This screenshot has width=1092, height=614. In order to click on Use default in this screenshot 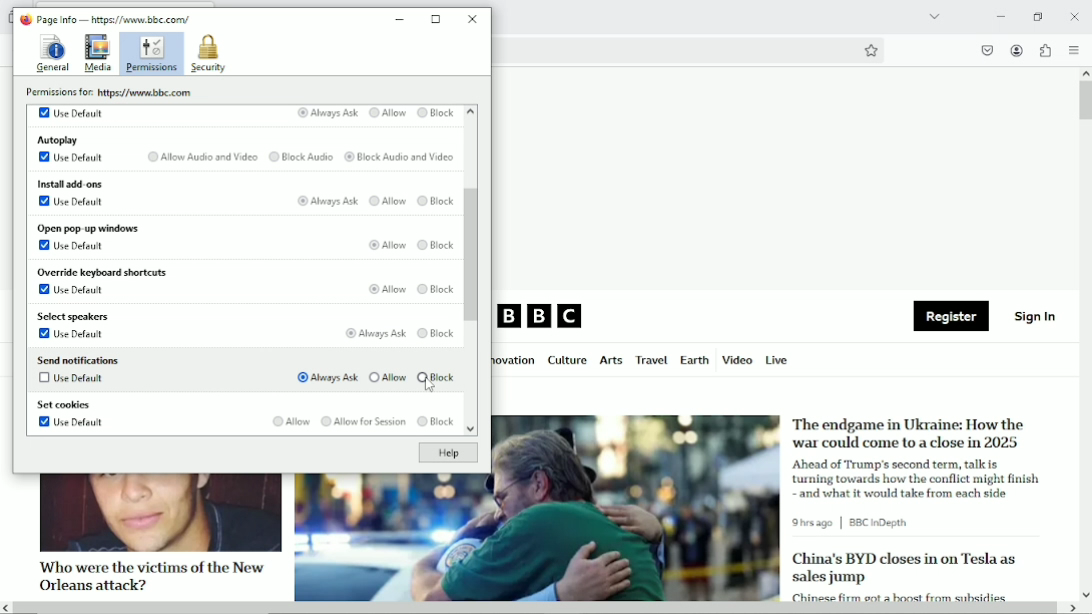, I will do `click(72, 381)`.